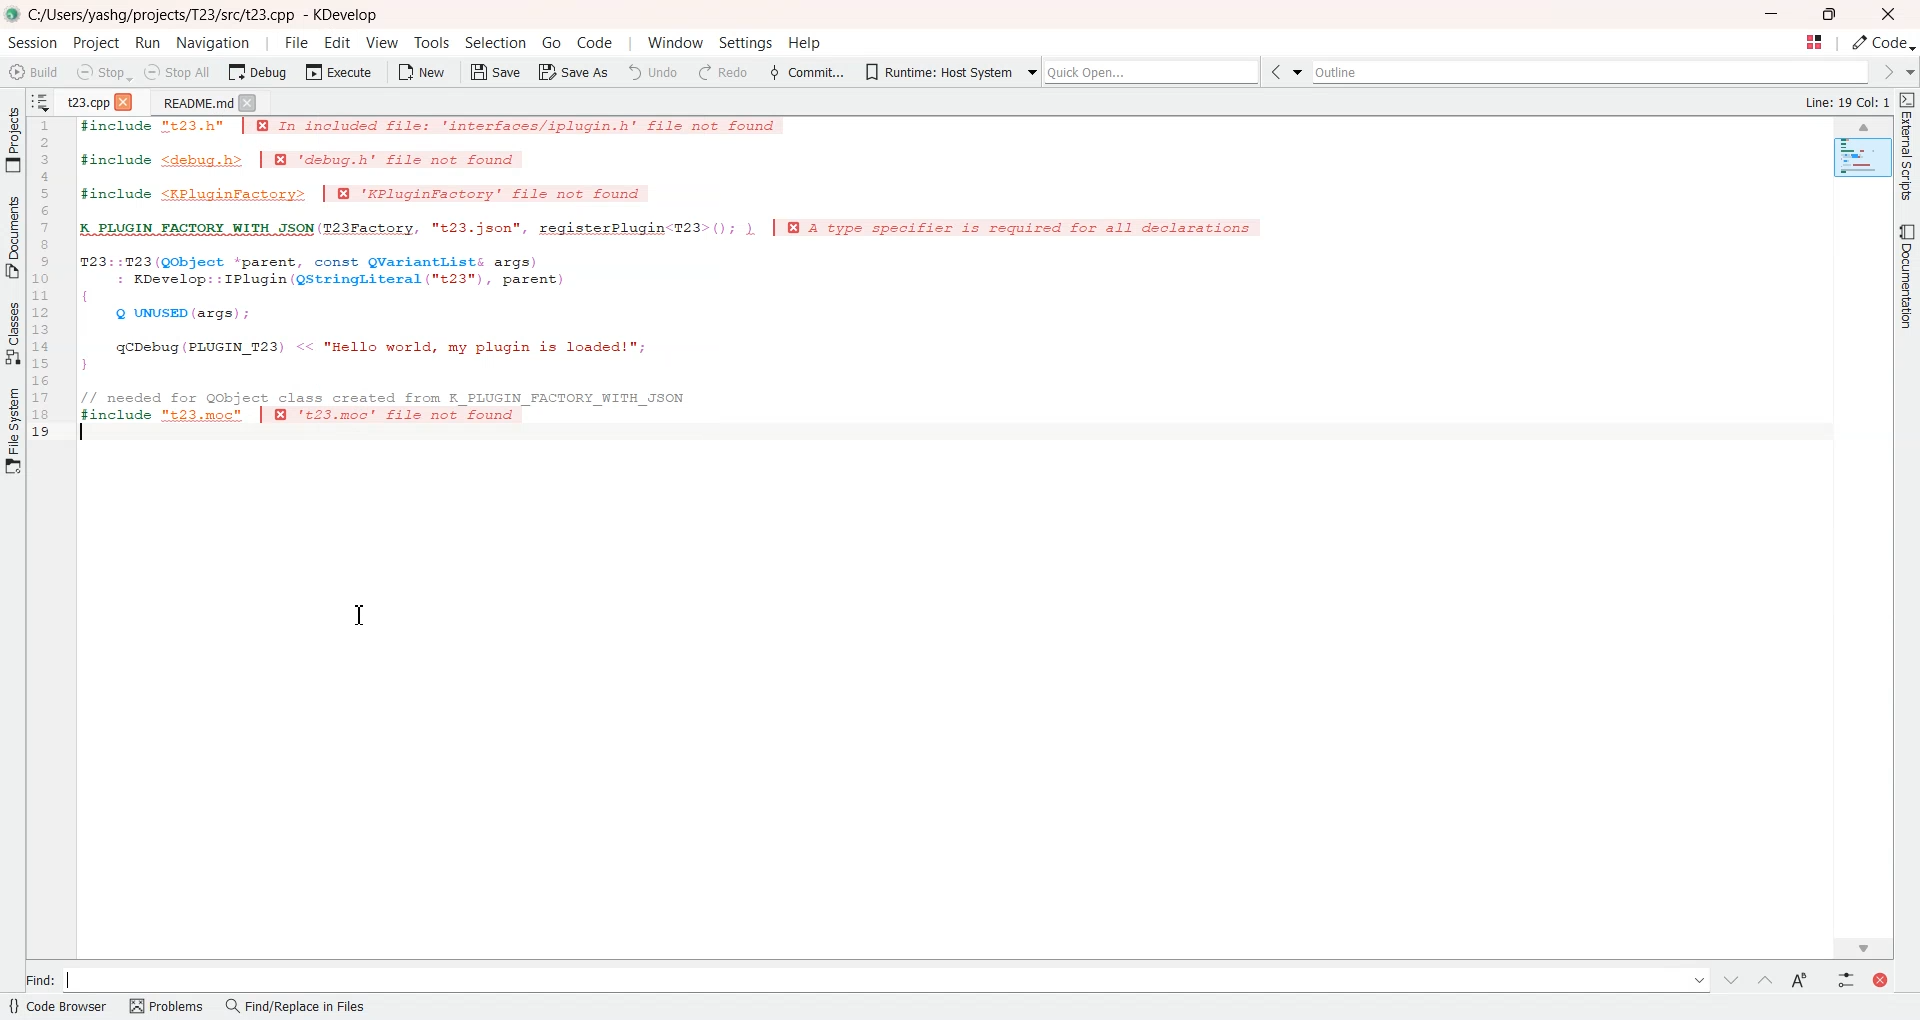  I want to click on Code Browser, so click(59, 1008).